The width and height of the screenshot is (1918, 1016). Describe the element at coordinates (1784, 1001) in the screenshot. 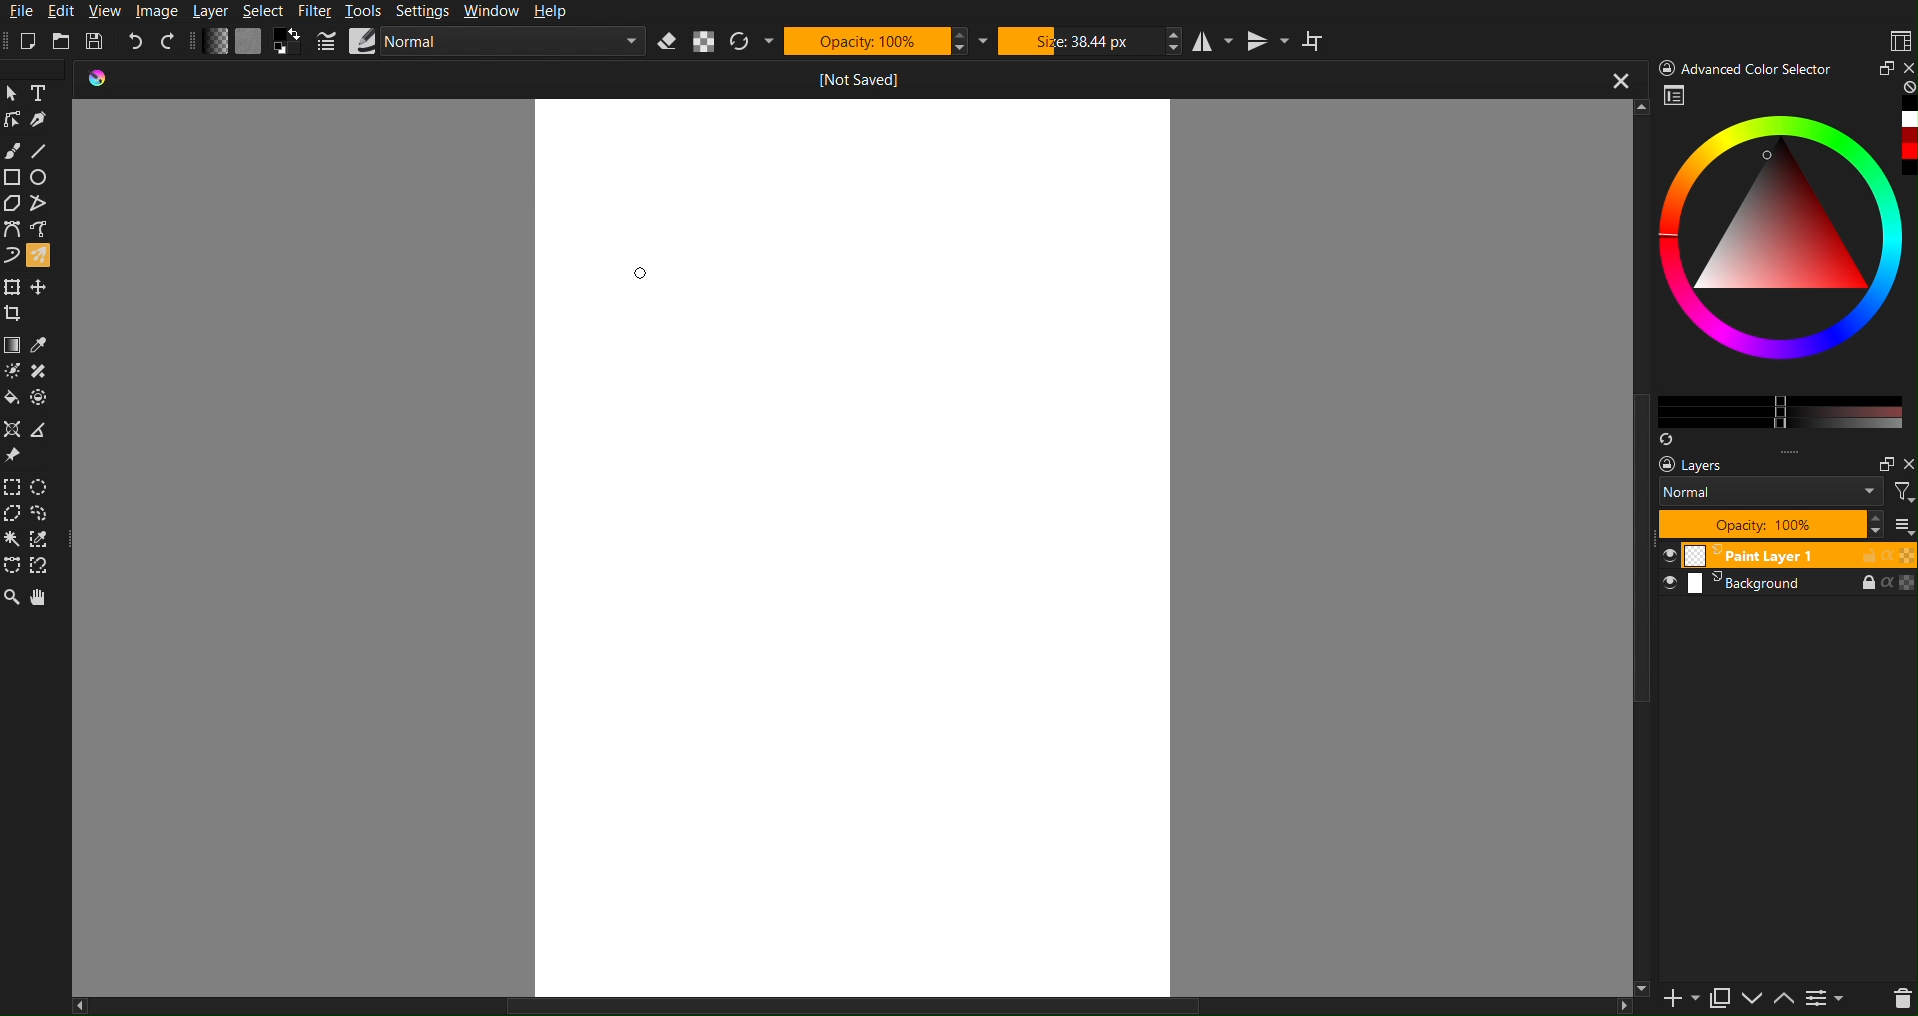

I see `up` at that location.